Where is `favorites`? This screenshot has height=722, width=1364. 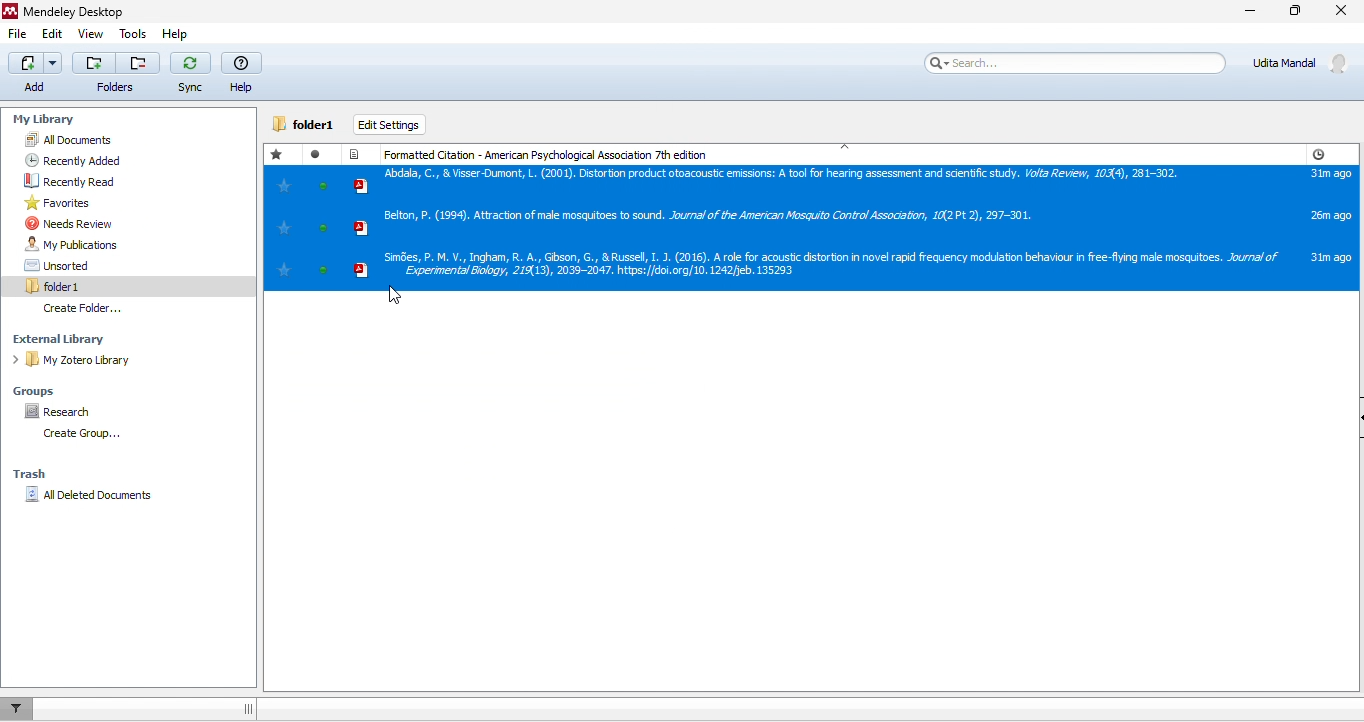
favorites is located at coordinates (57, 203).